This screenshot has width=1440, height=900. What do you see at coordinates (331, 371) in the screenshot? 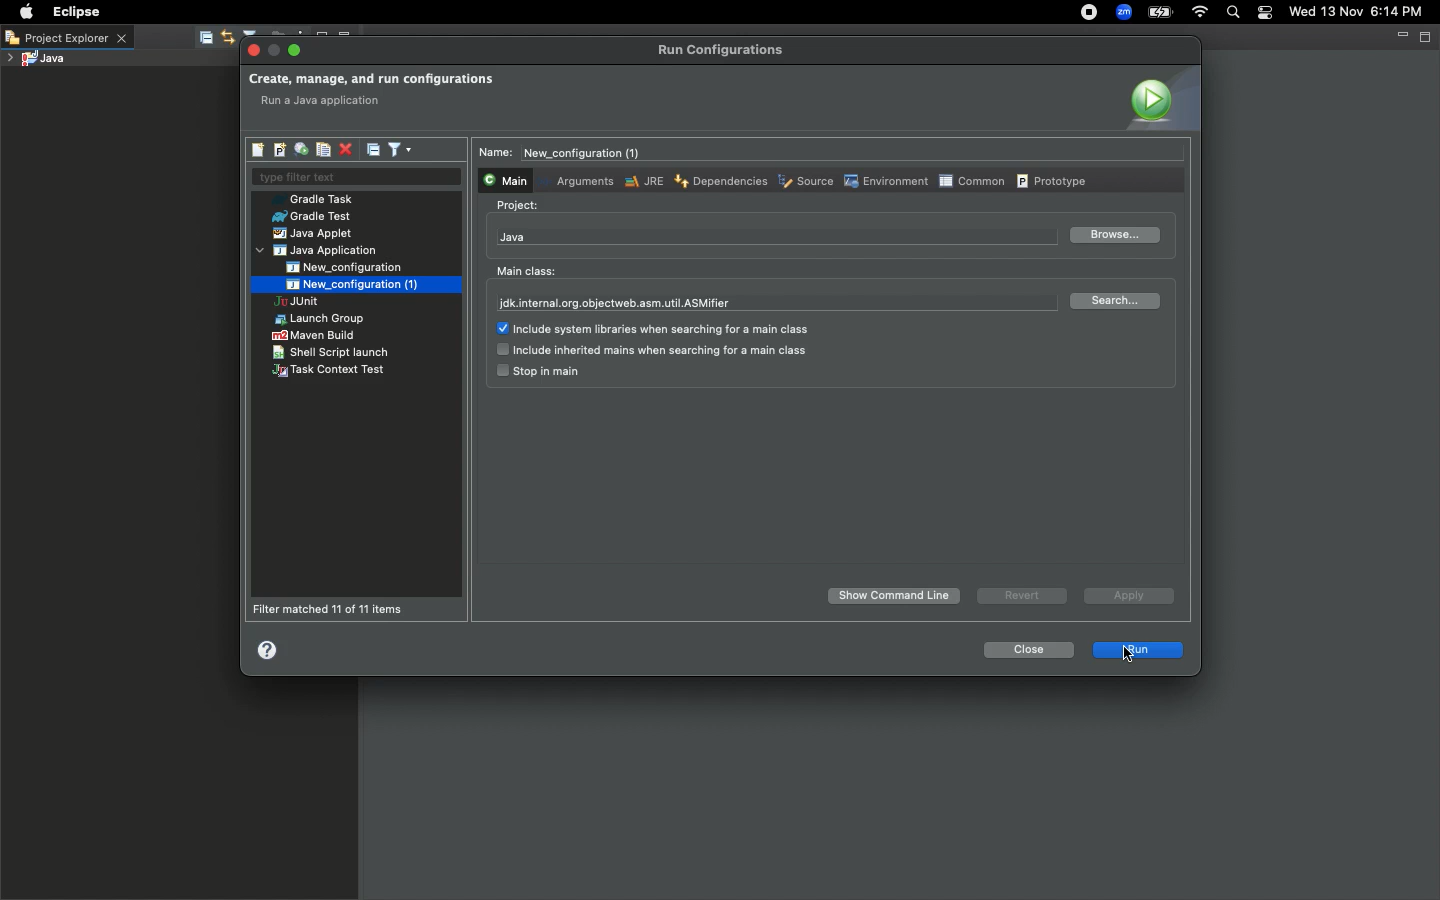
I see `Task context text` at bounding box center [331, 371].